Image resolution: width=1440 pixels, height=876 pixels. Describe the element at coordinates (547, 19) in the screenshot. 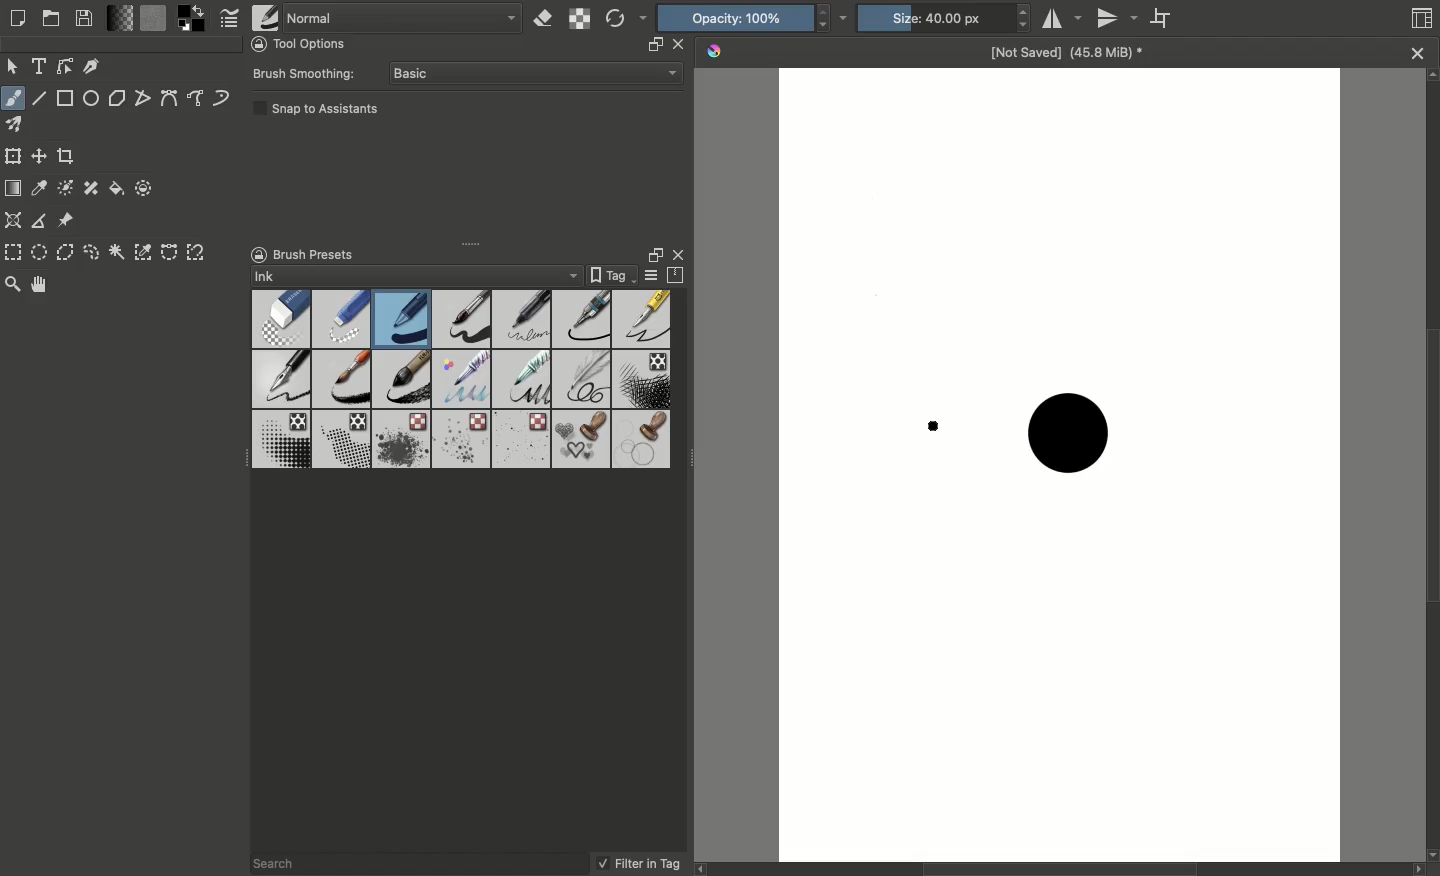

I see `Set eraser mode` at that location.